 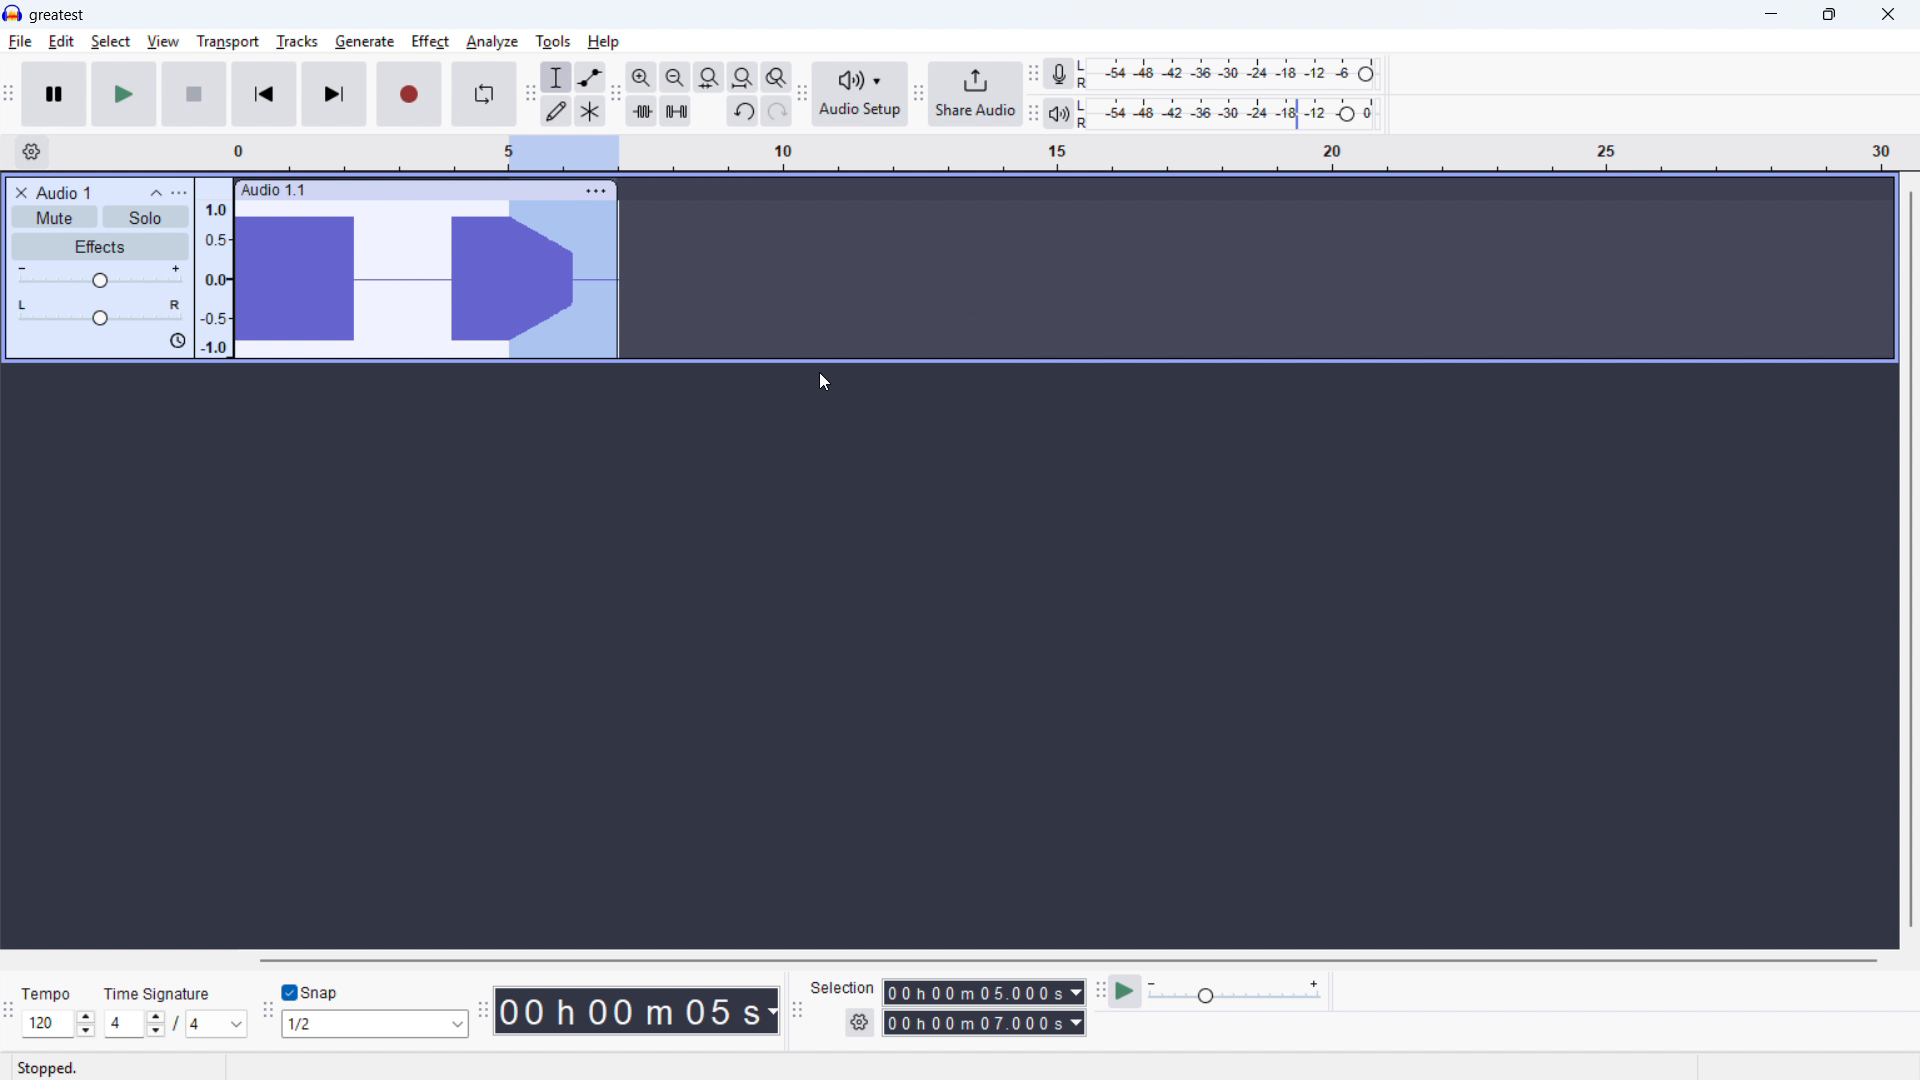 I want to click on , so click(x=428, y=959).